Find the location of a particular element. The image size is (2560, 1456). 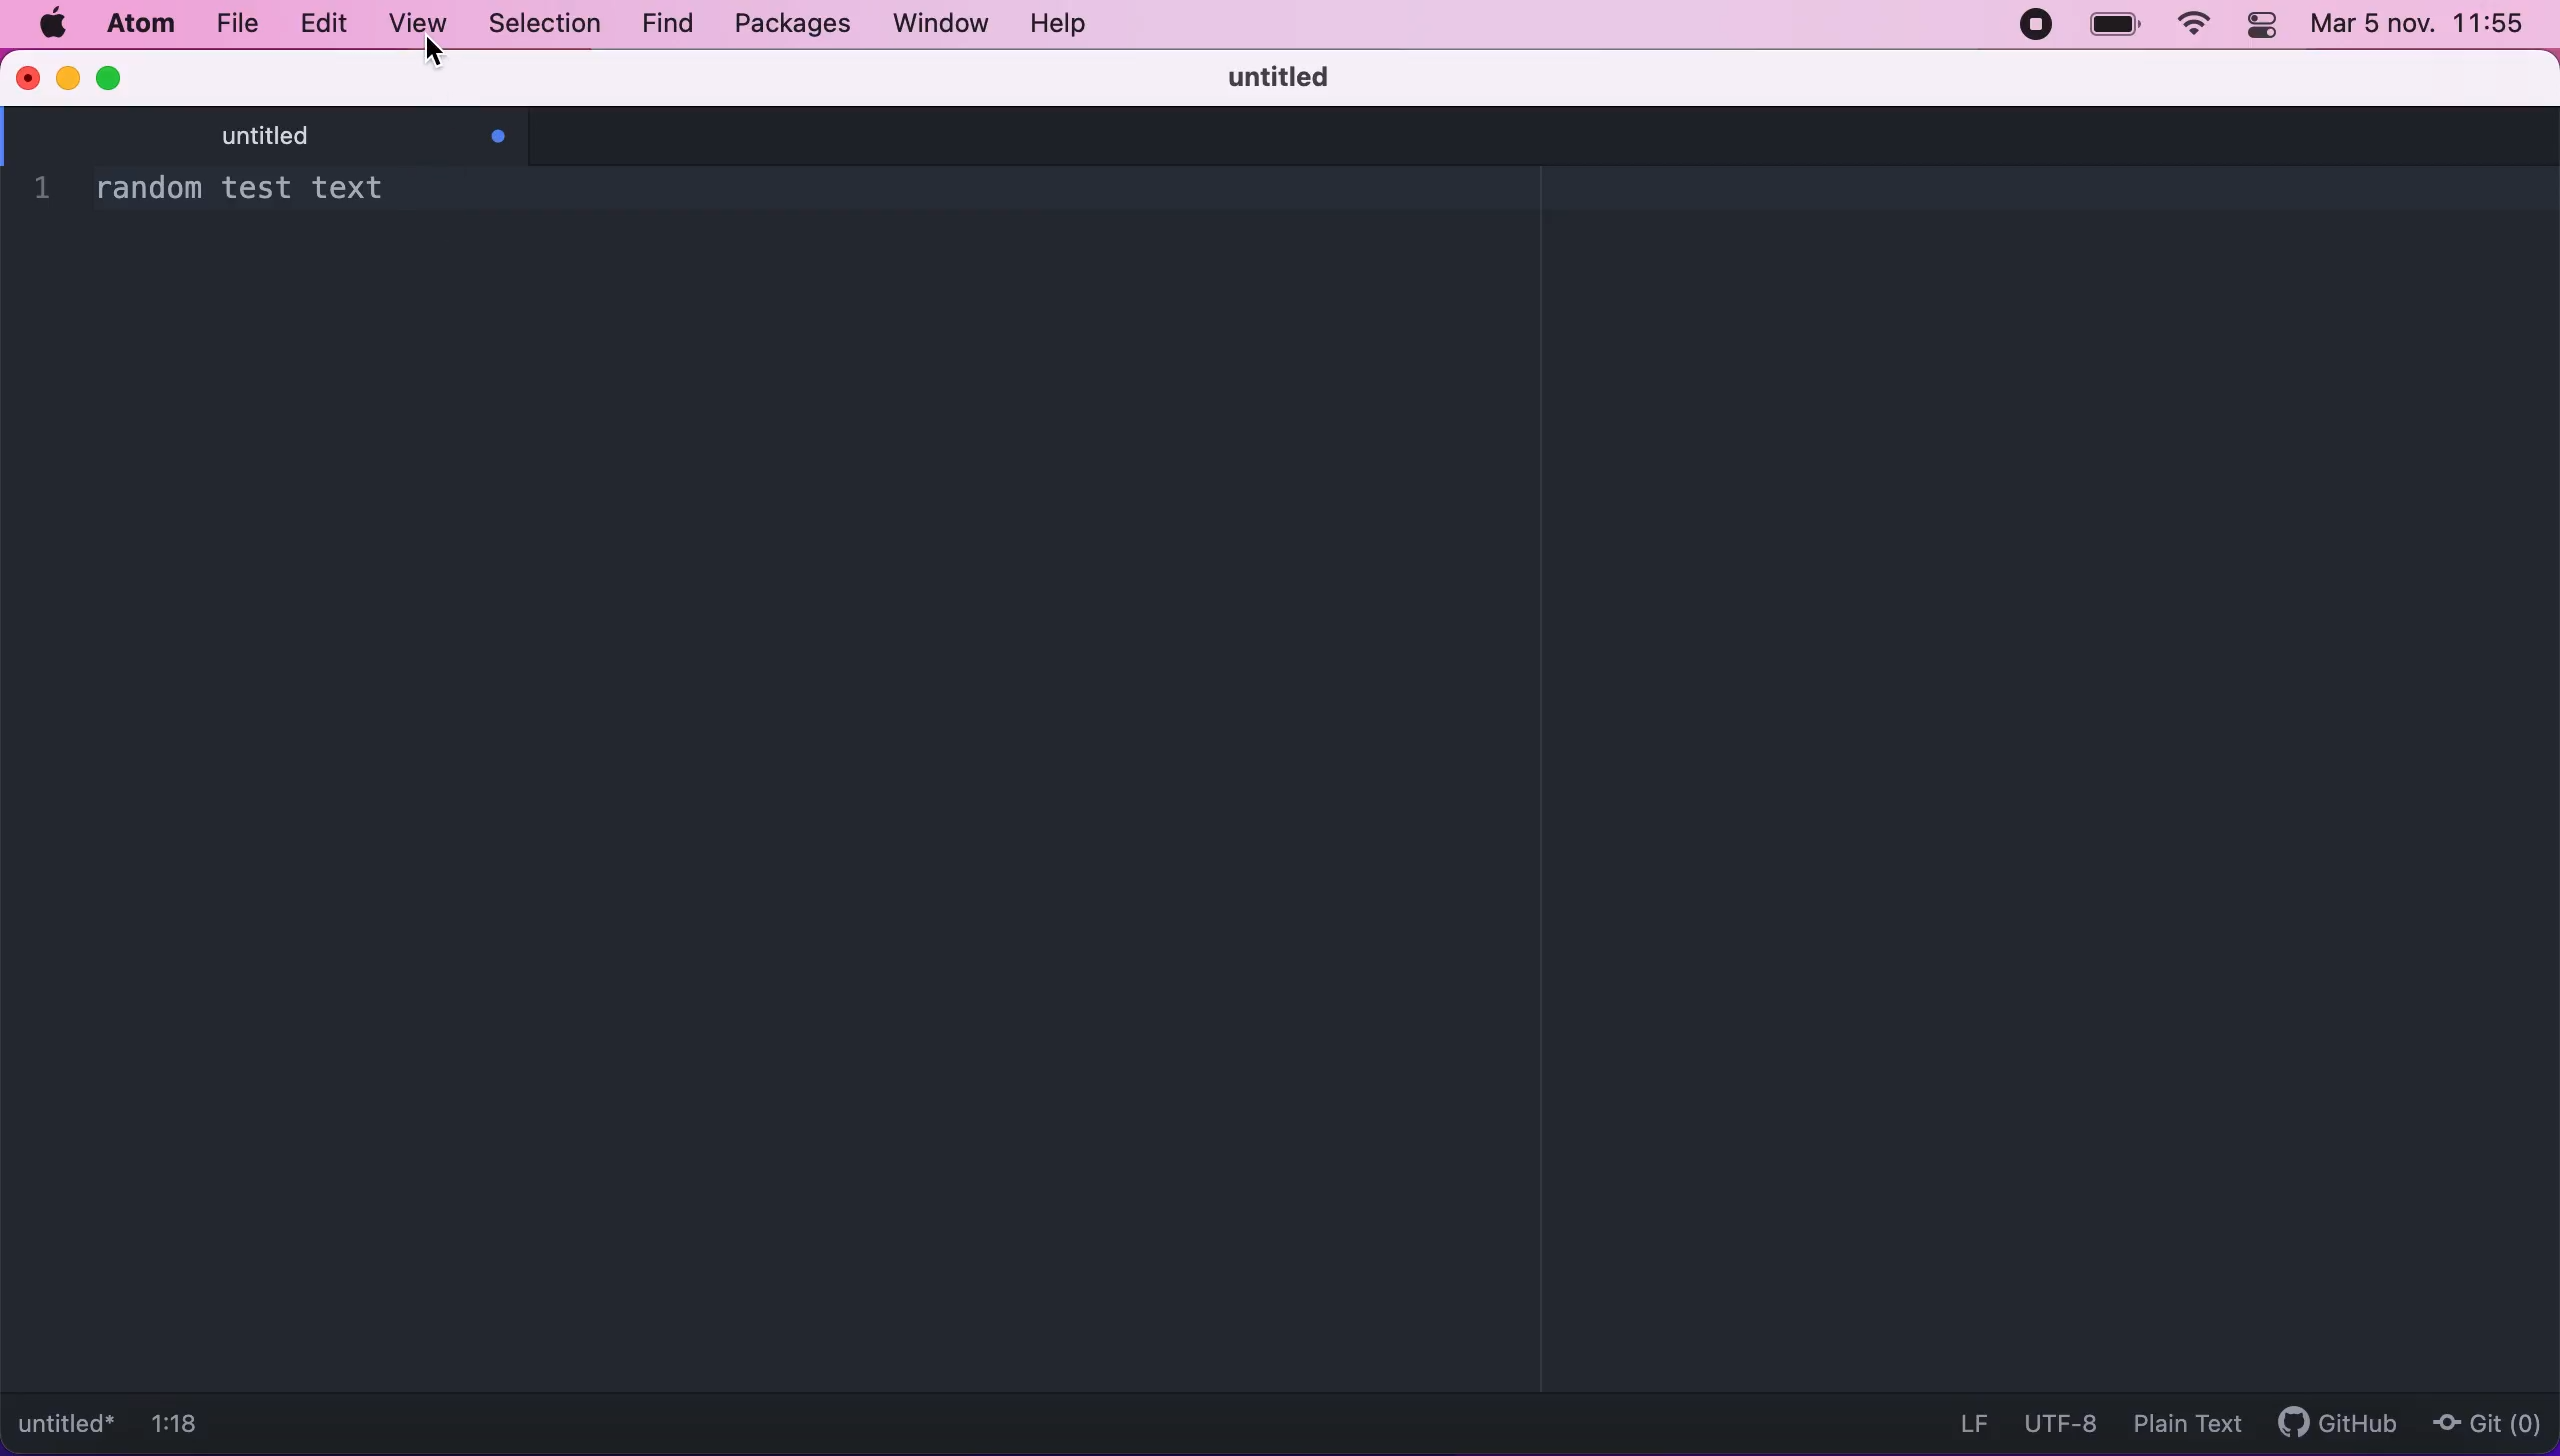

1 random test text is located at coordinates (239, 190).